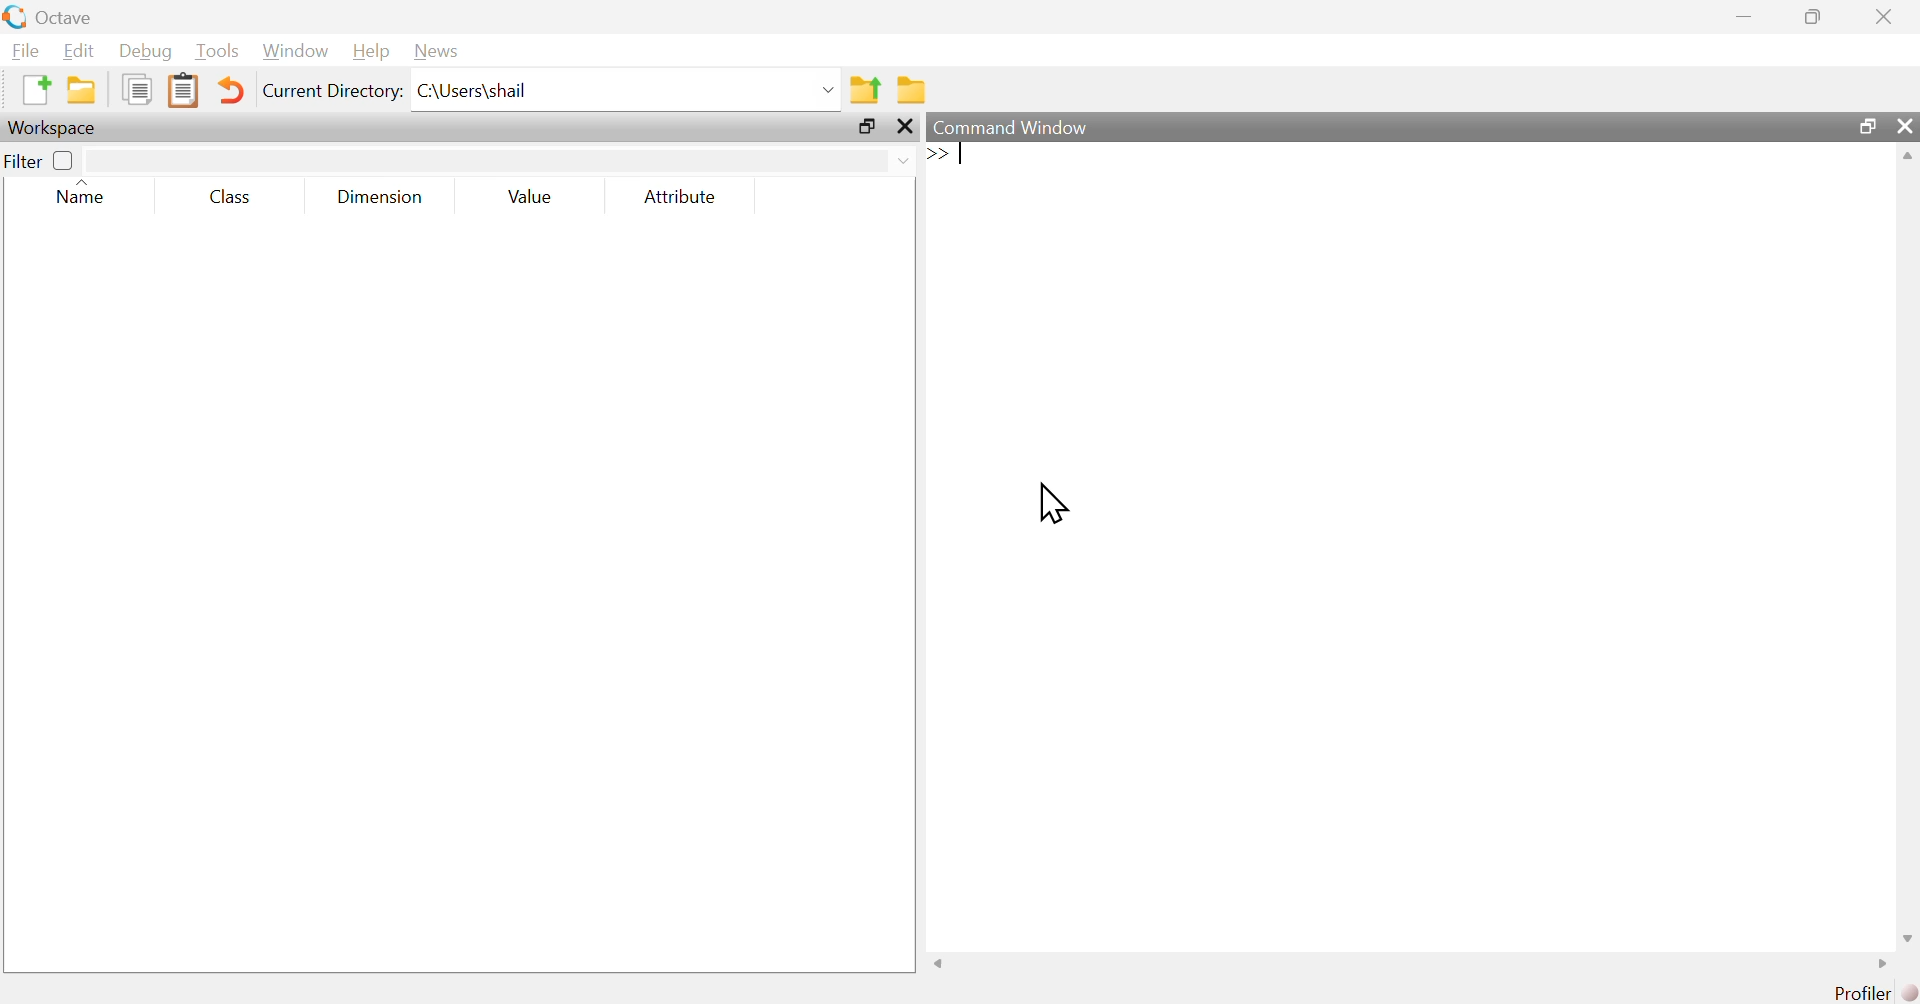 The image size is (1920, 1004). I want to click on File, so click(22, 50).